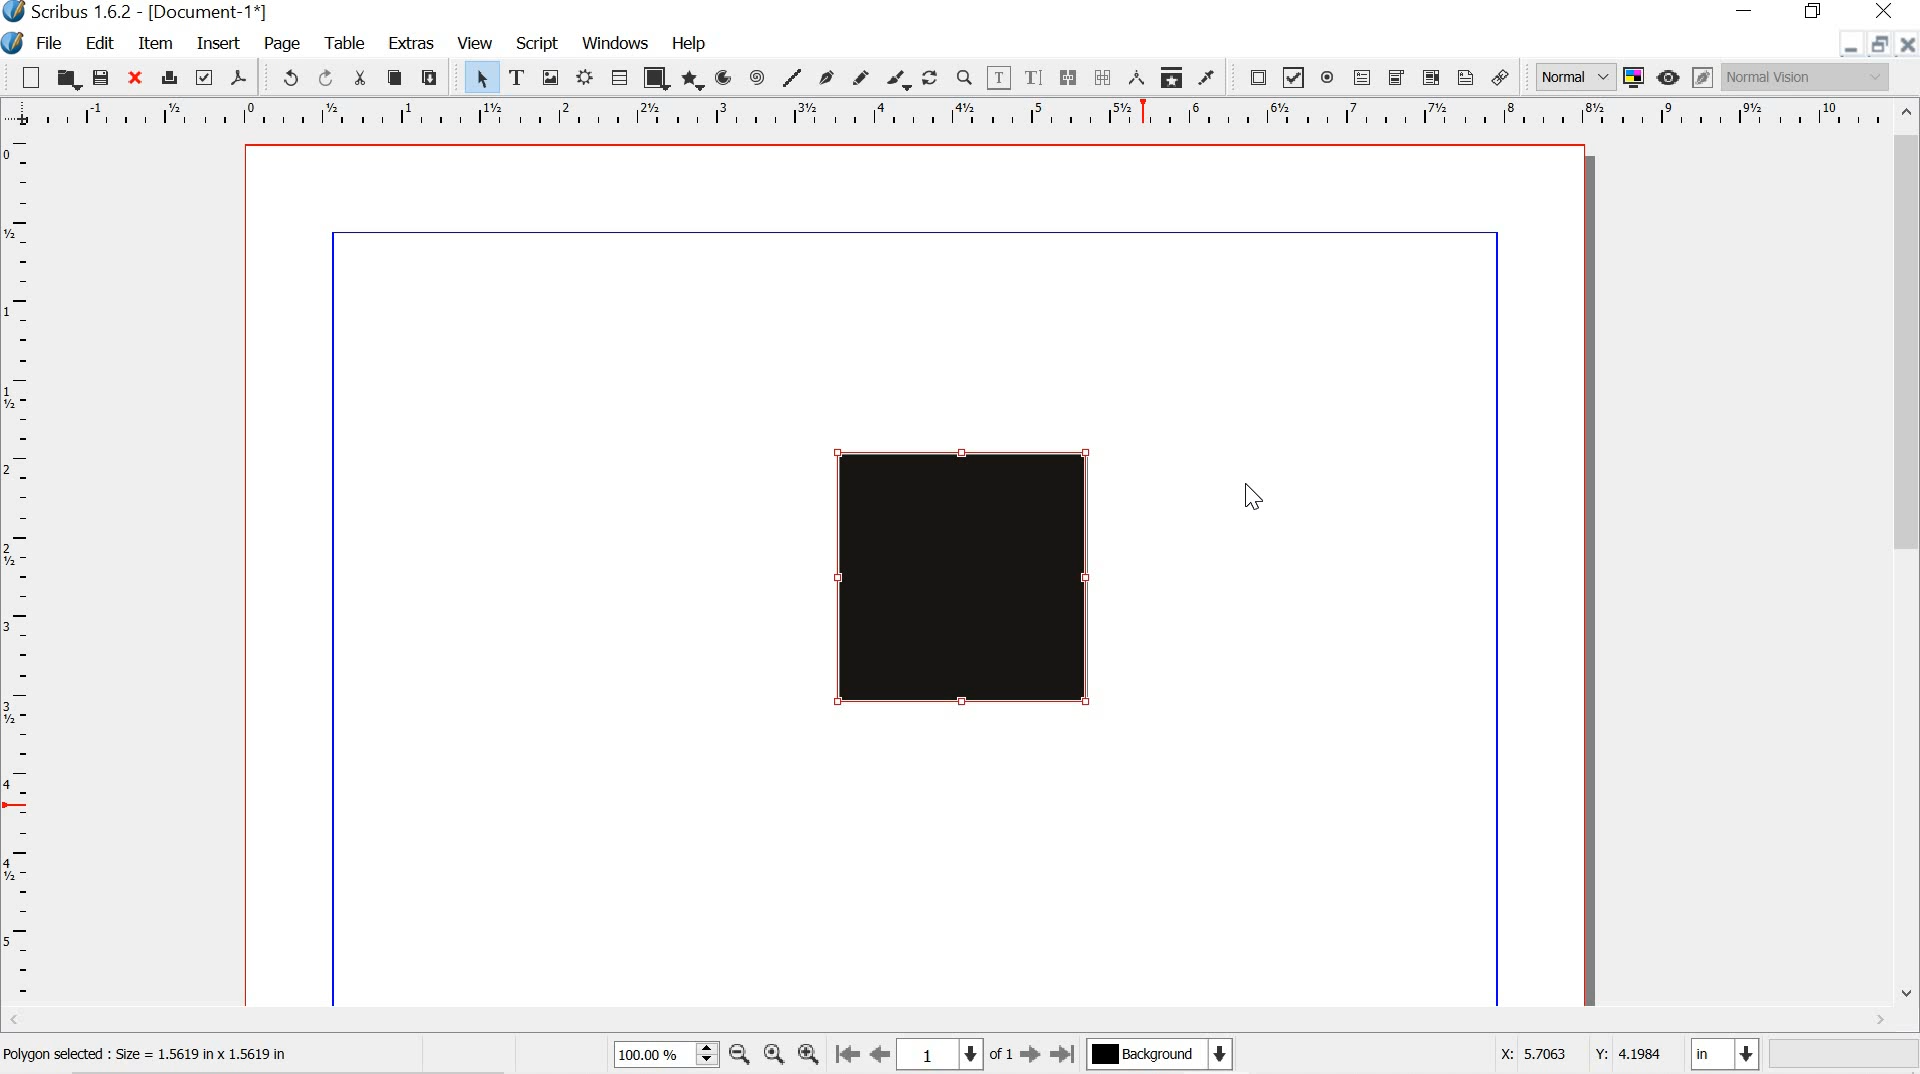 The width and height of the screenshot is (1920, 1074). Describe the element at coordinates (1907, 47) in the screenshot. I see `close` at that location.